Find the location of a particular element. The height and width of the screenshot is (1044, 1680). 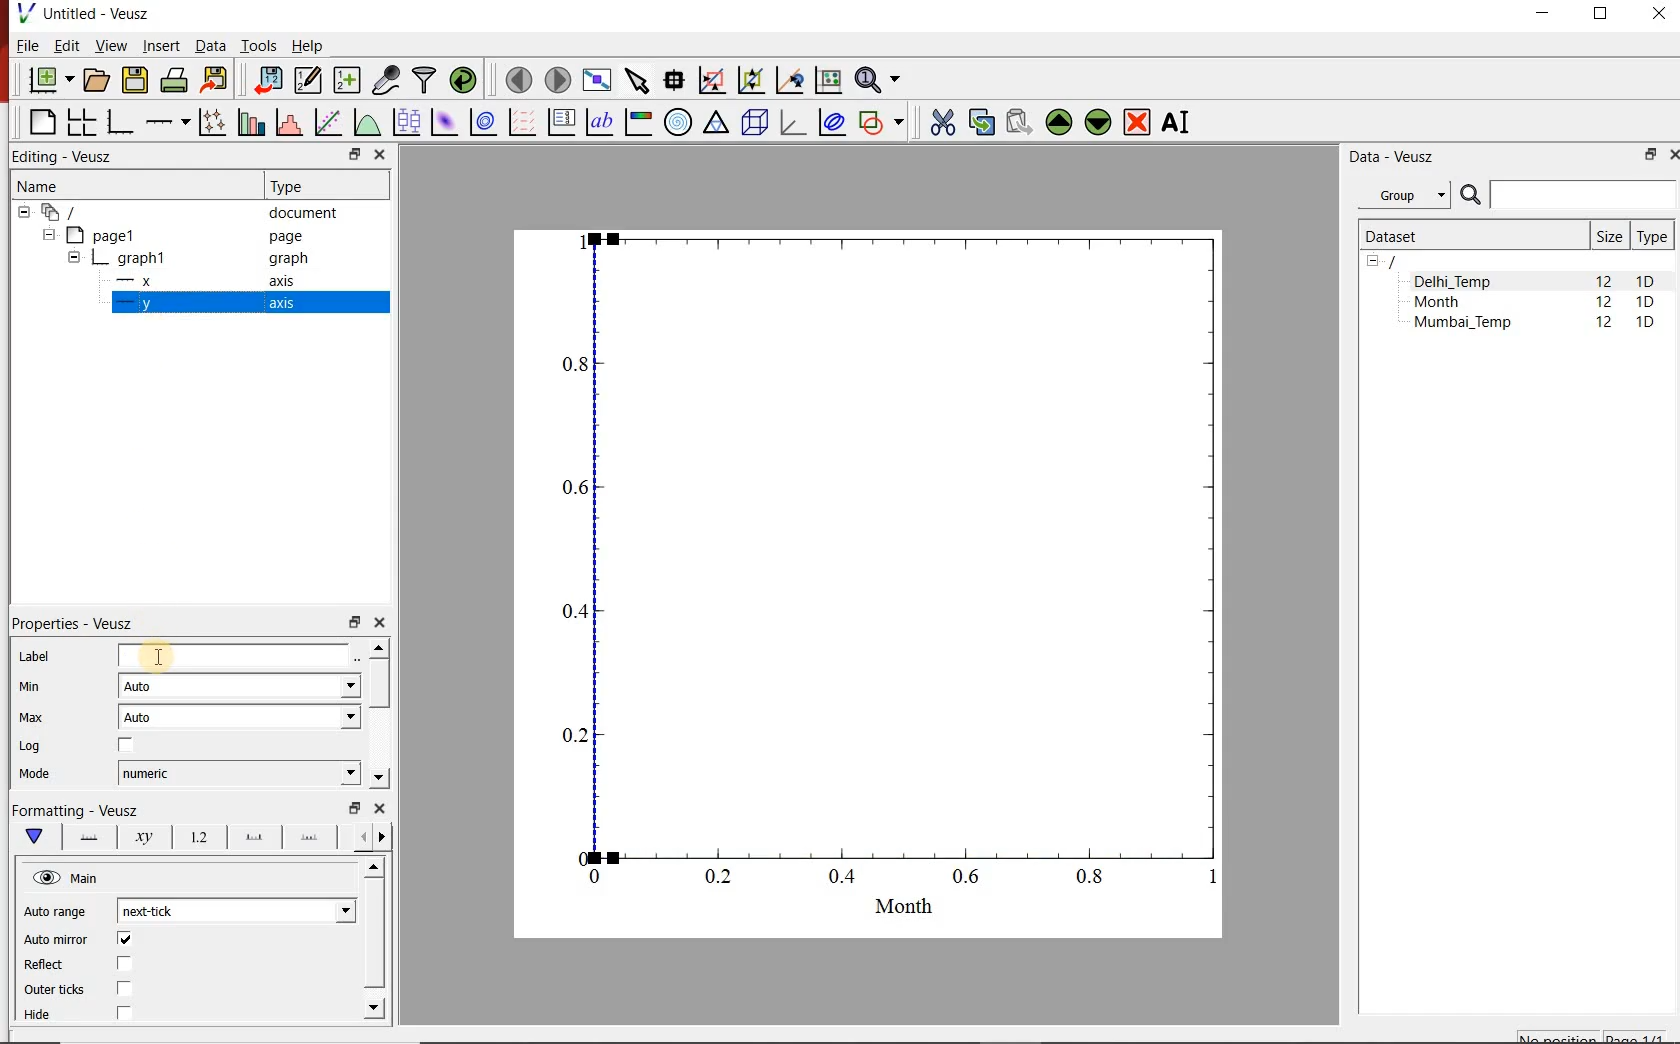

fit a function to data is located at coordinates (327, 122).